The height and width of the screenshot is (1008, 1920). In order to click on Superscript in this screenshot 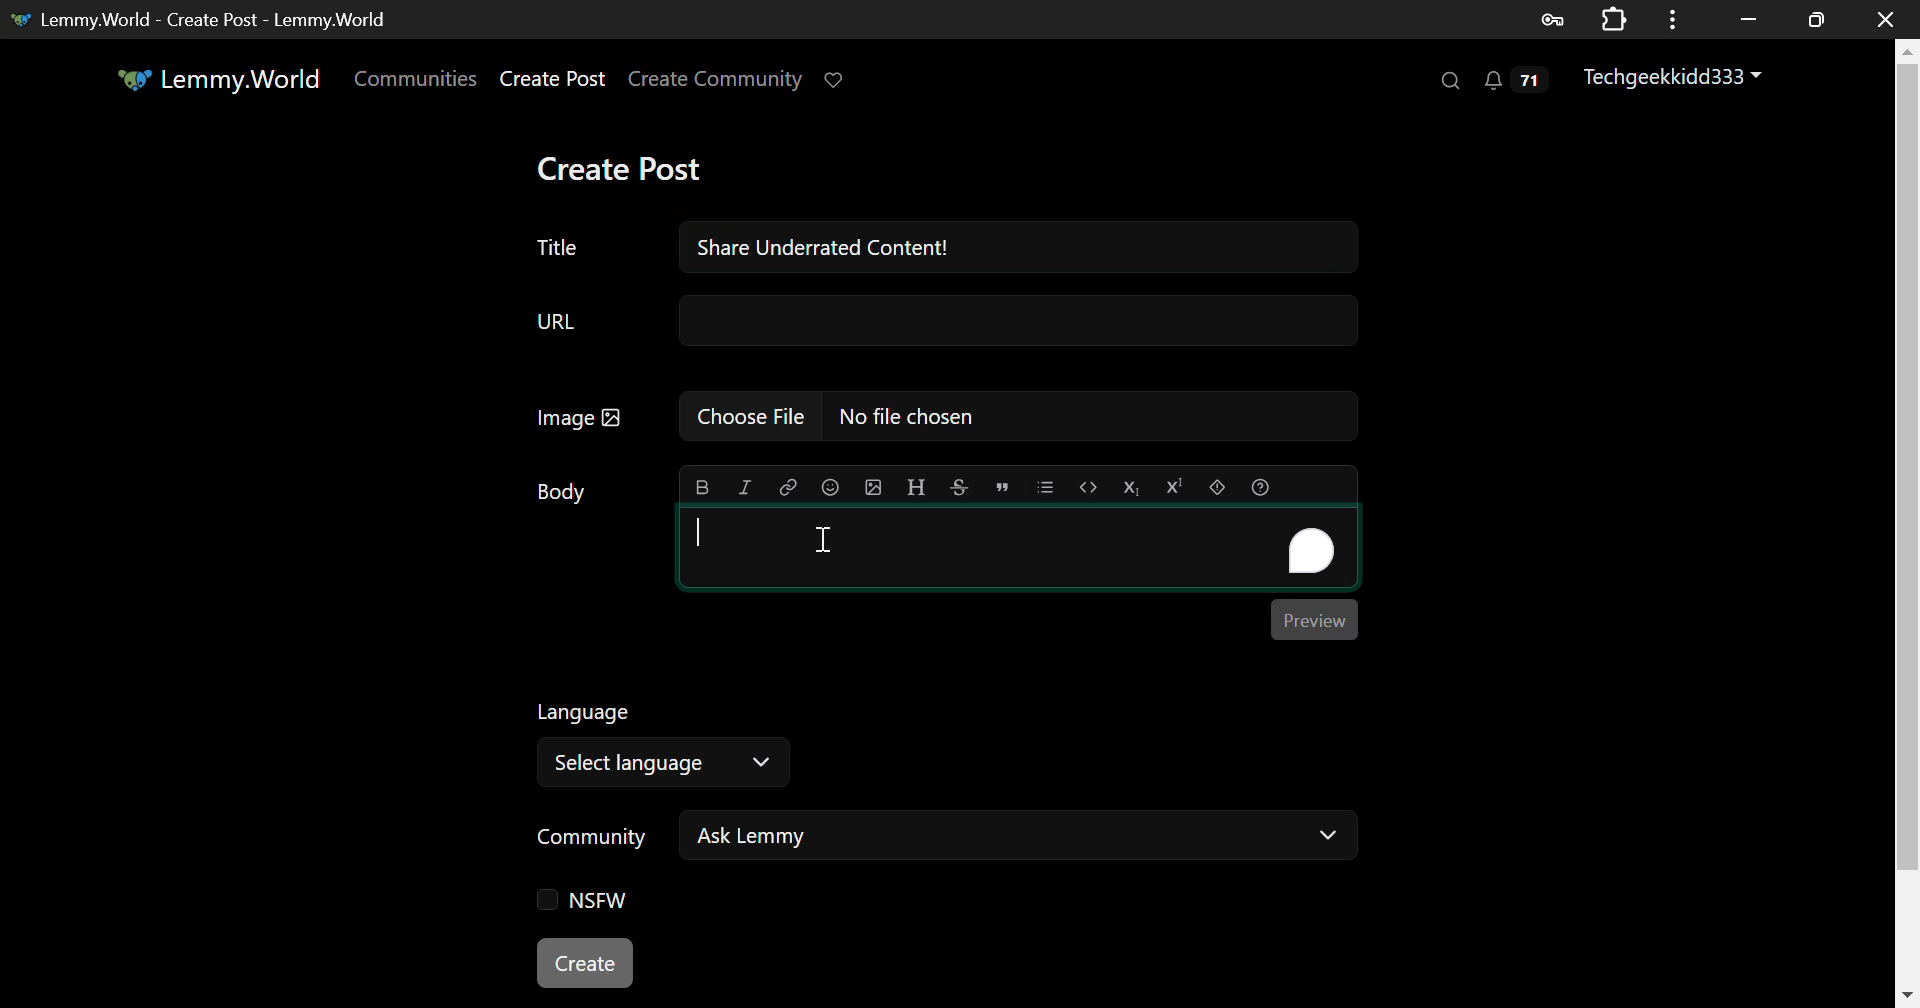, I will do `click(1172, 485)`.